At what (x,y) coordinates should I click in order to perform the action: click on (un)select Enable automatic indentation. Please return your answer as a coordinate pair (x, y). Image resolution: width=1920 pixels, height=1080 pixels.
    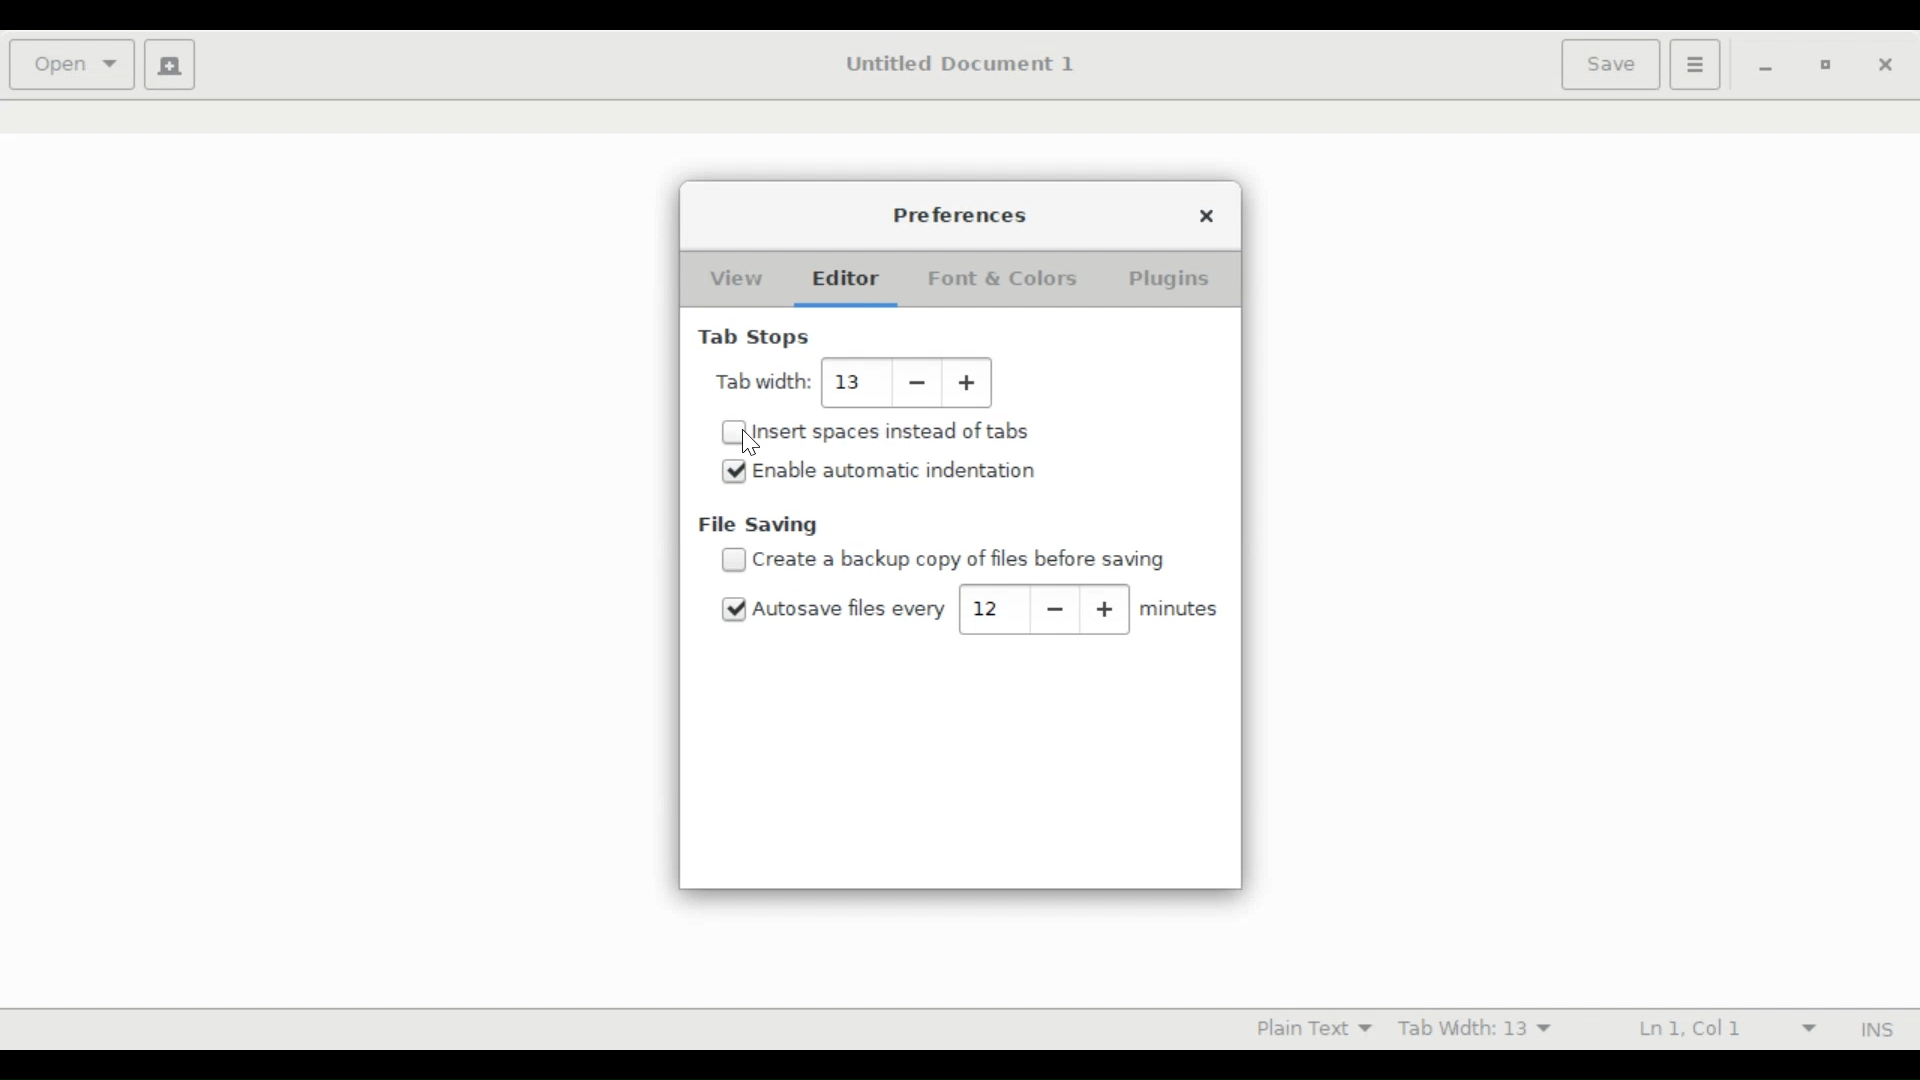
    Looking at the image, I should click on (895, 470).